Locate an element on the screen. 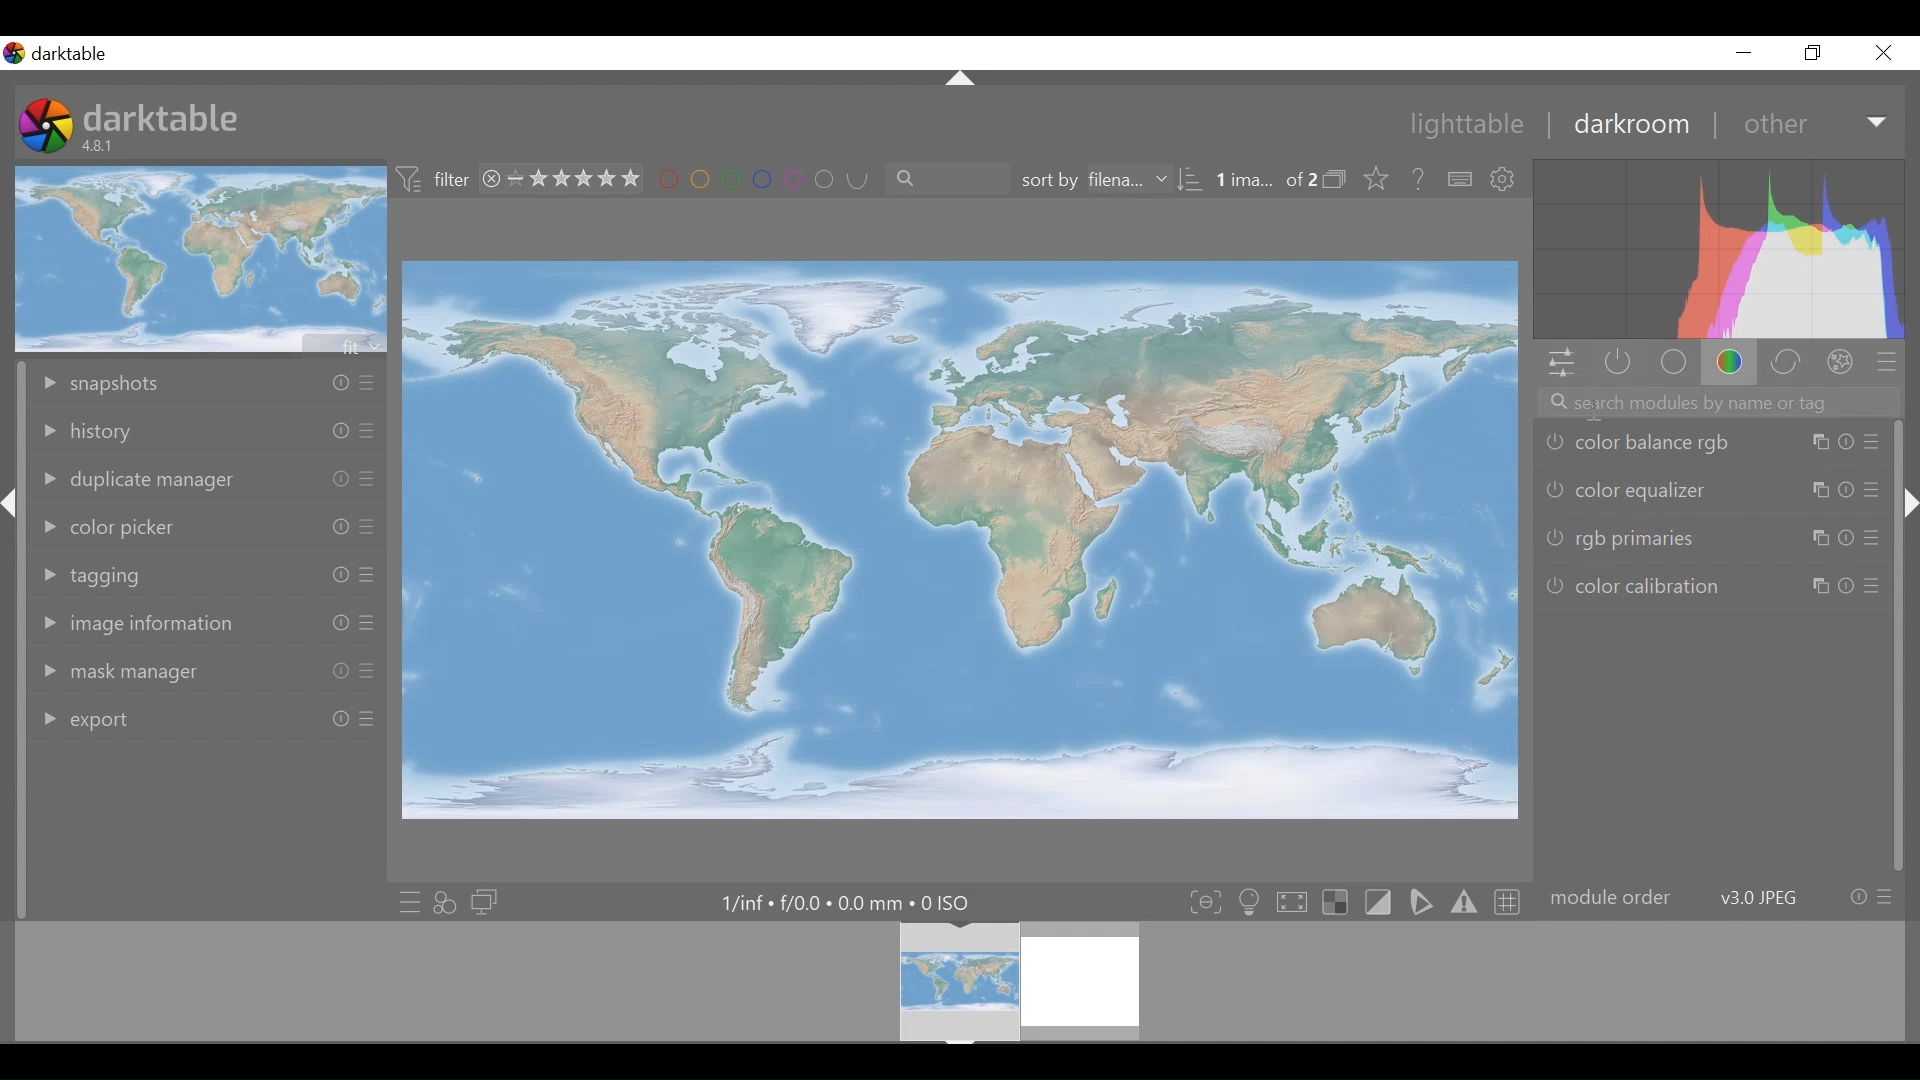 The width and height of the screenshot is (1920, 1080). preset is located at coordinates (1886, 895).